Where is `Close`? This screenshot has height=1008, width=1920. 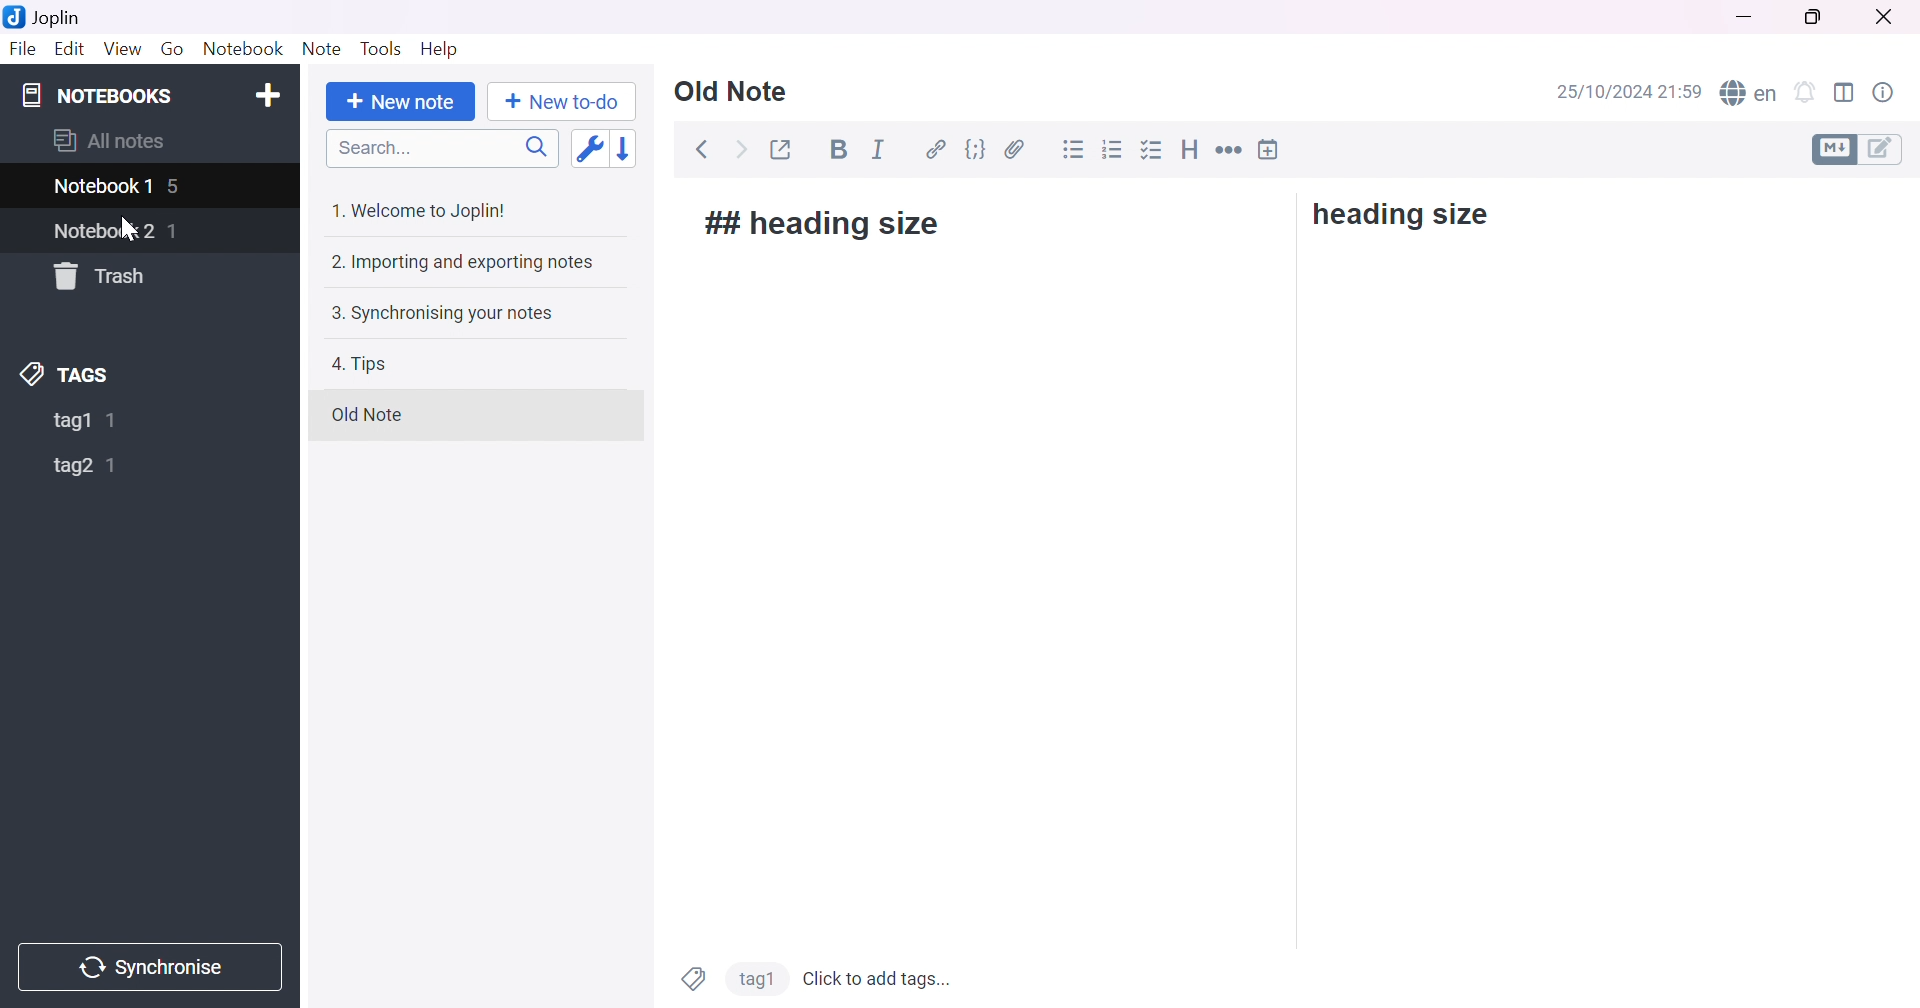
Close is located at coordinates (1881, 15).